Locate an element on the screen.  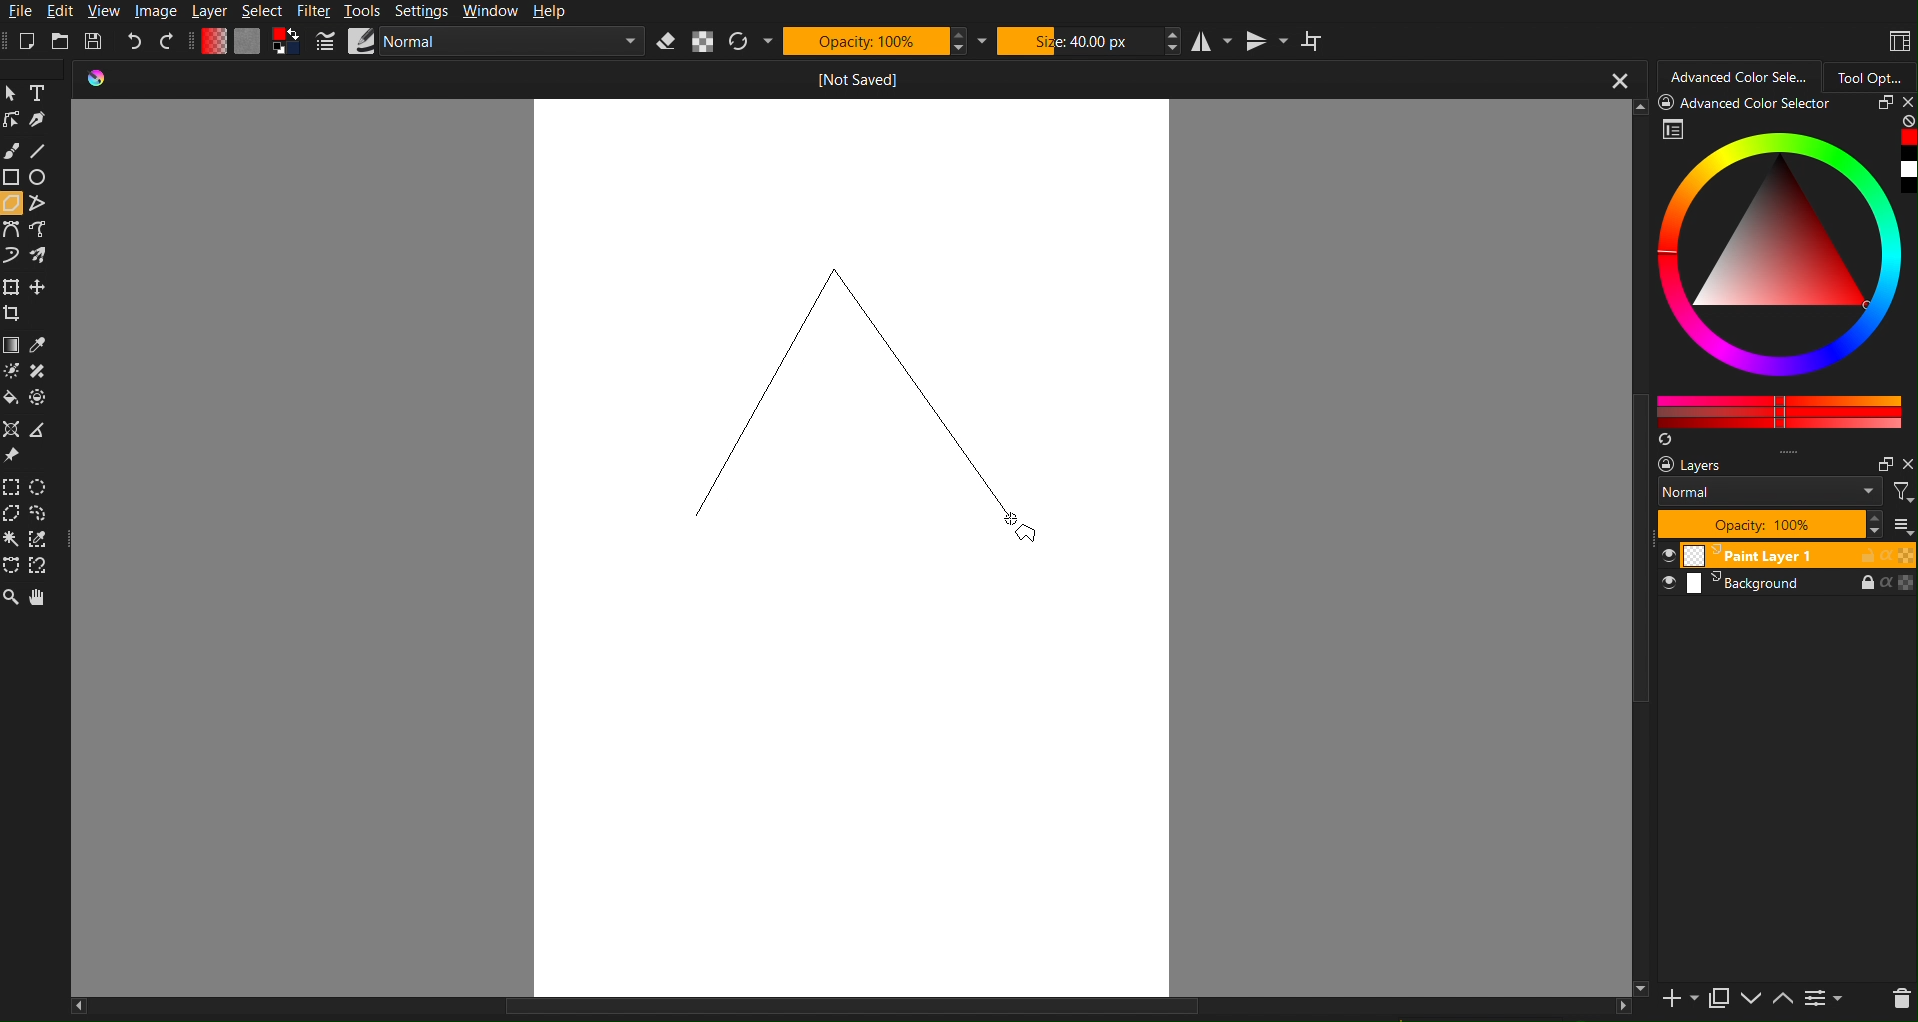
scroll bar is located at coordinates (850, 1010).